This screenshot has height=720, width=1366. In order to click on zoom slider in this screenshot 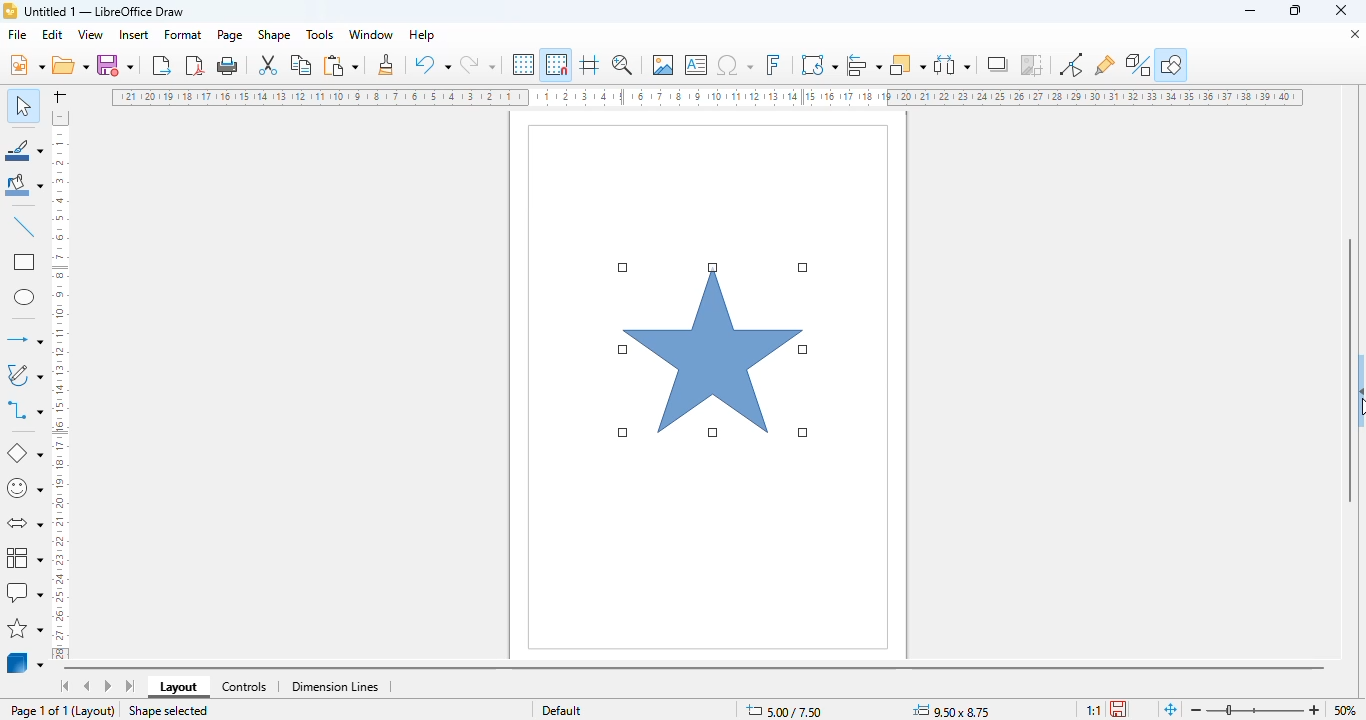, I will do `click(1254, 709)`.